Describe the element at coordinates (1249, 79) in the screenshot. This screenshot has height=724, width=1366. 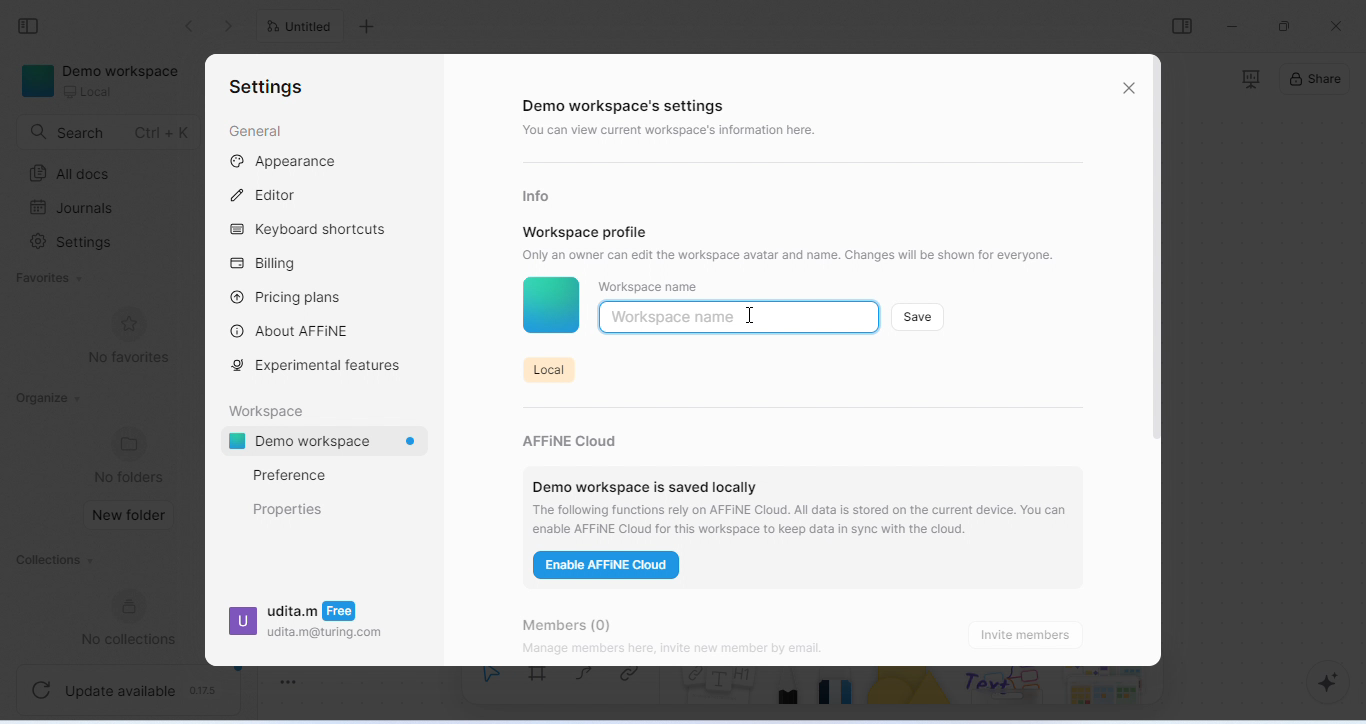
I see `presentation` at that location.